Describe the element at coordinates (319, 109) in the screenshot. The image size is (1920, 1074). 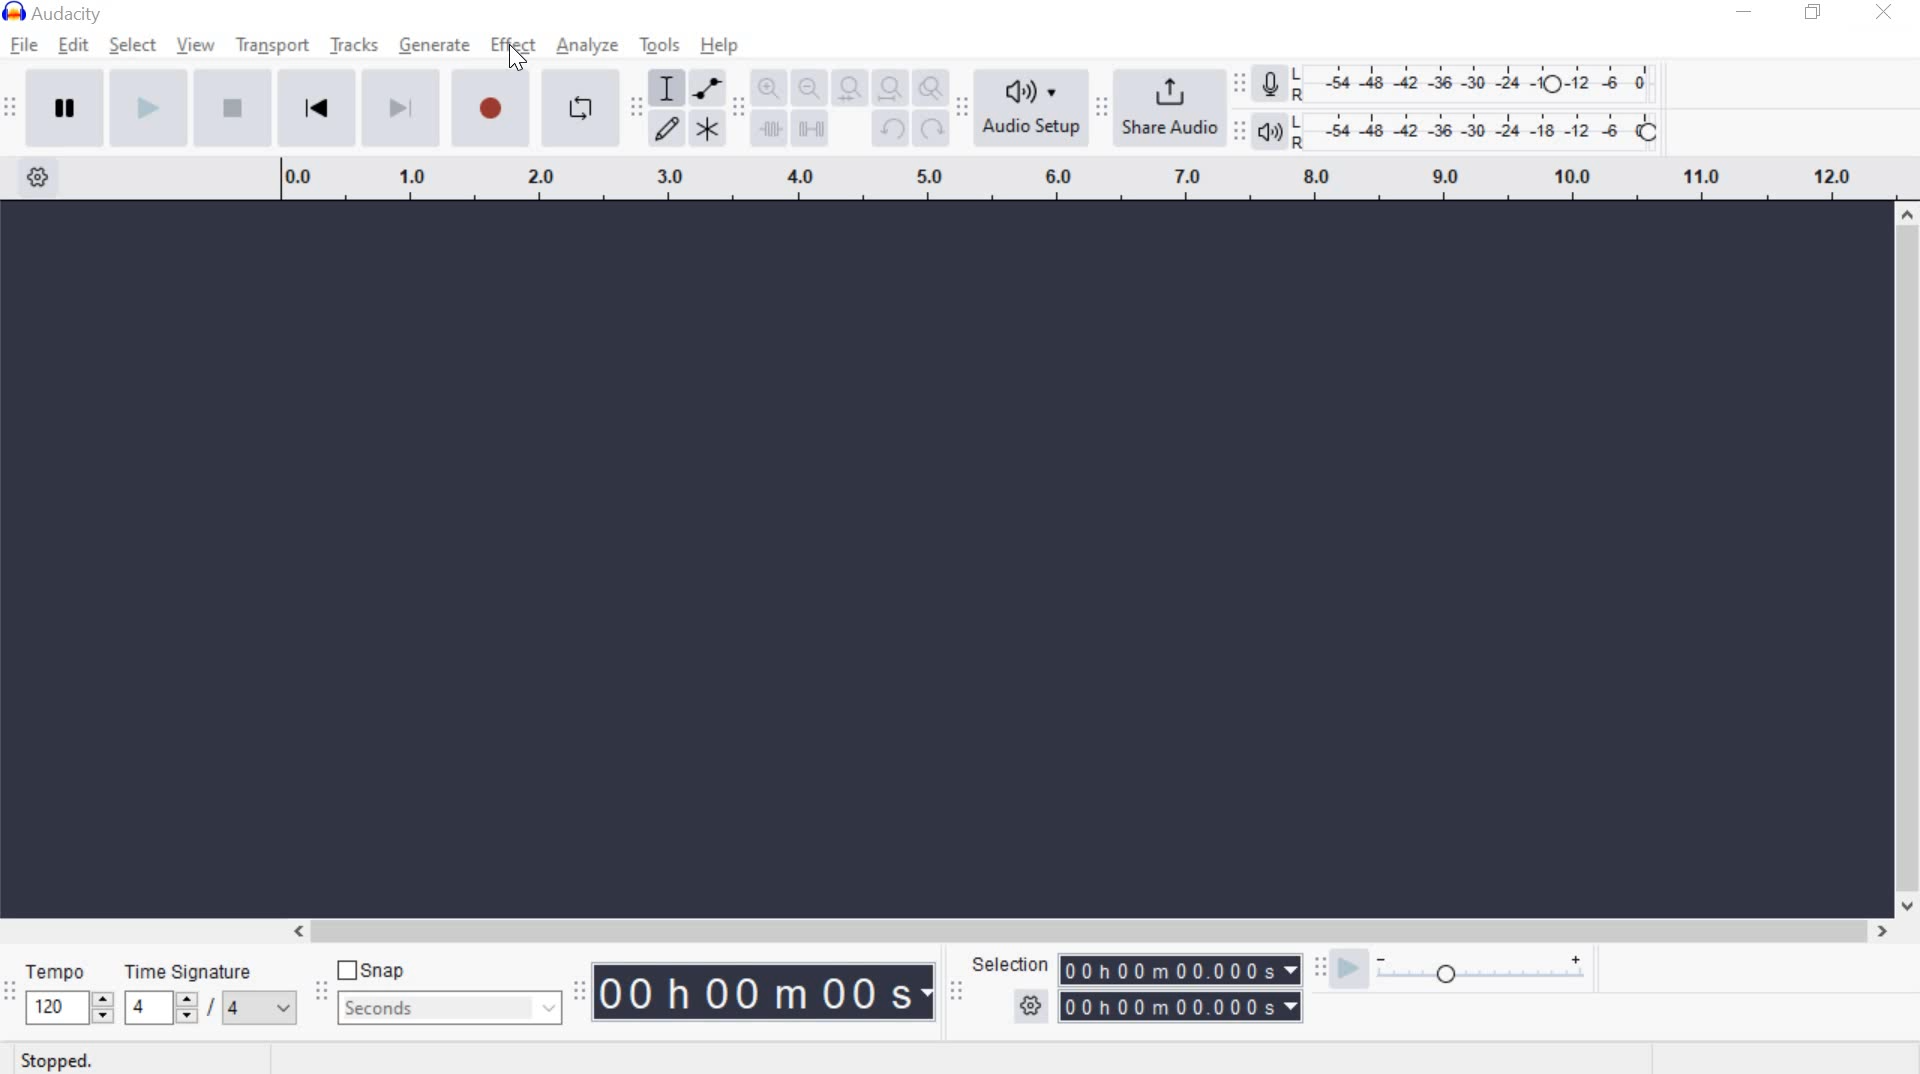
I see `Skip to Start` at that location.